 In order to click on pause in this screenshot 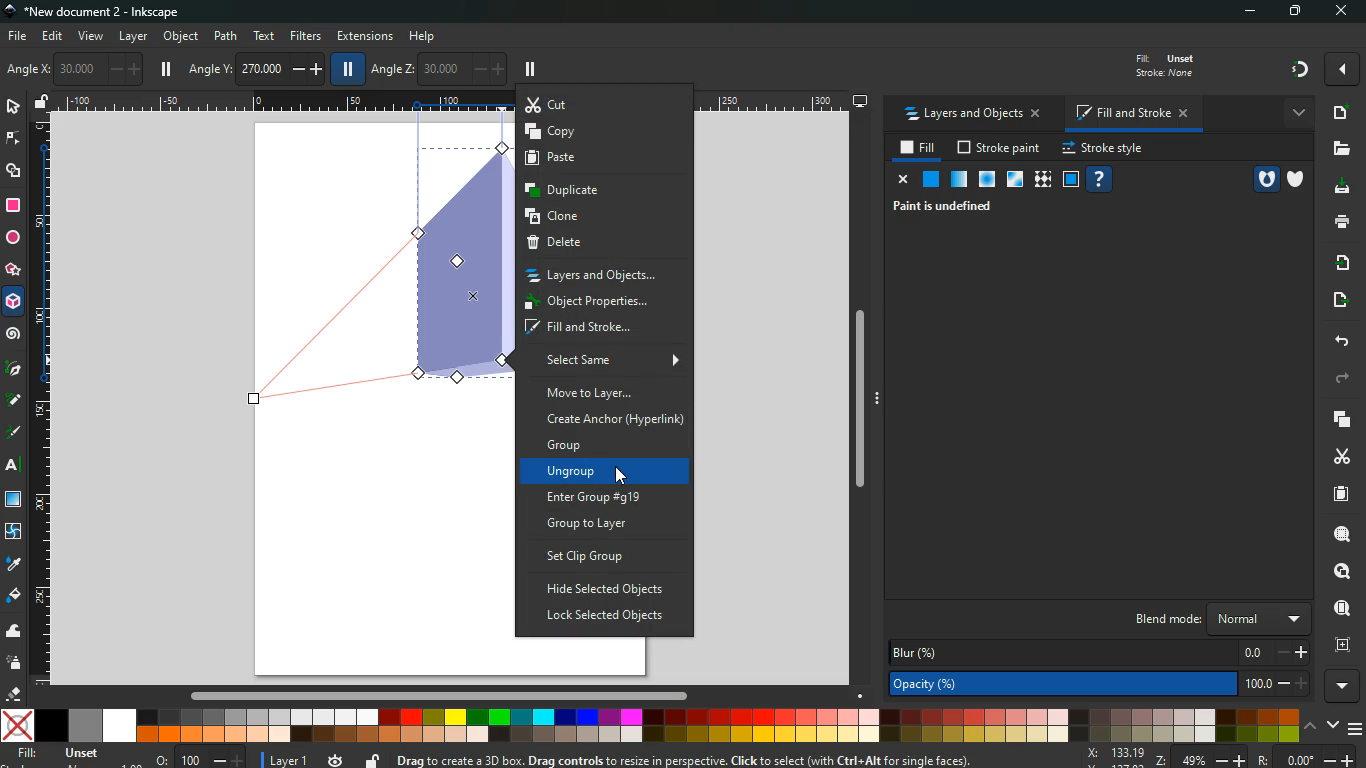, I will do `click(166, 69)`.